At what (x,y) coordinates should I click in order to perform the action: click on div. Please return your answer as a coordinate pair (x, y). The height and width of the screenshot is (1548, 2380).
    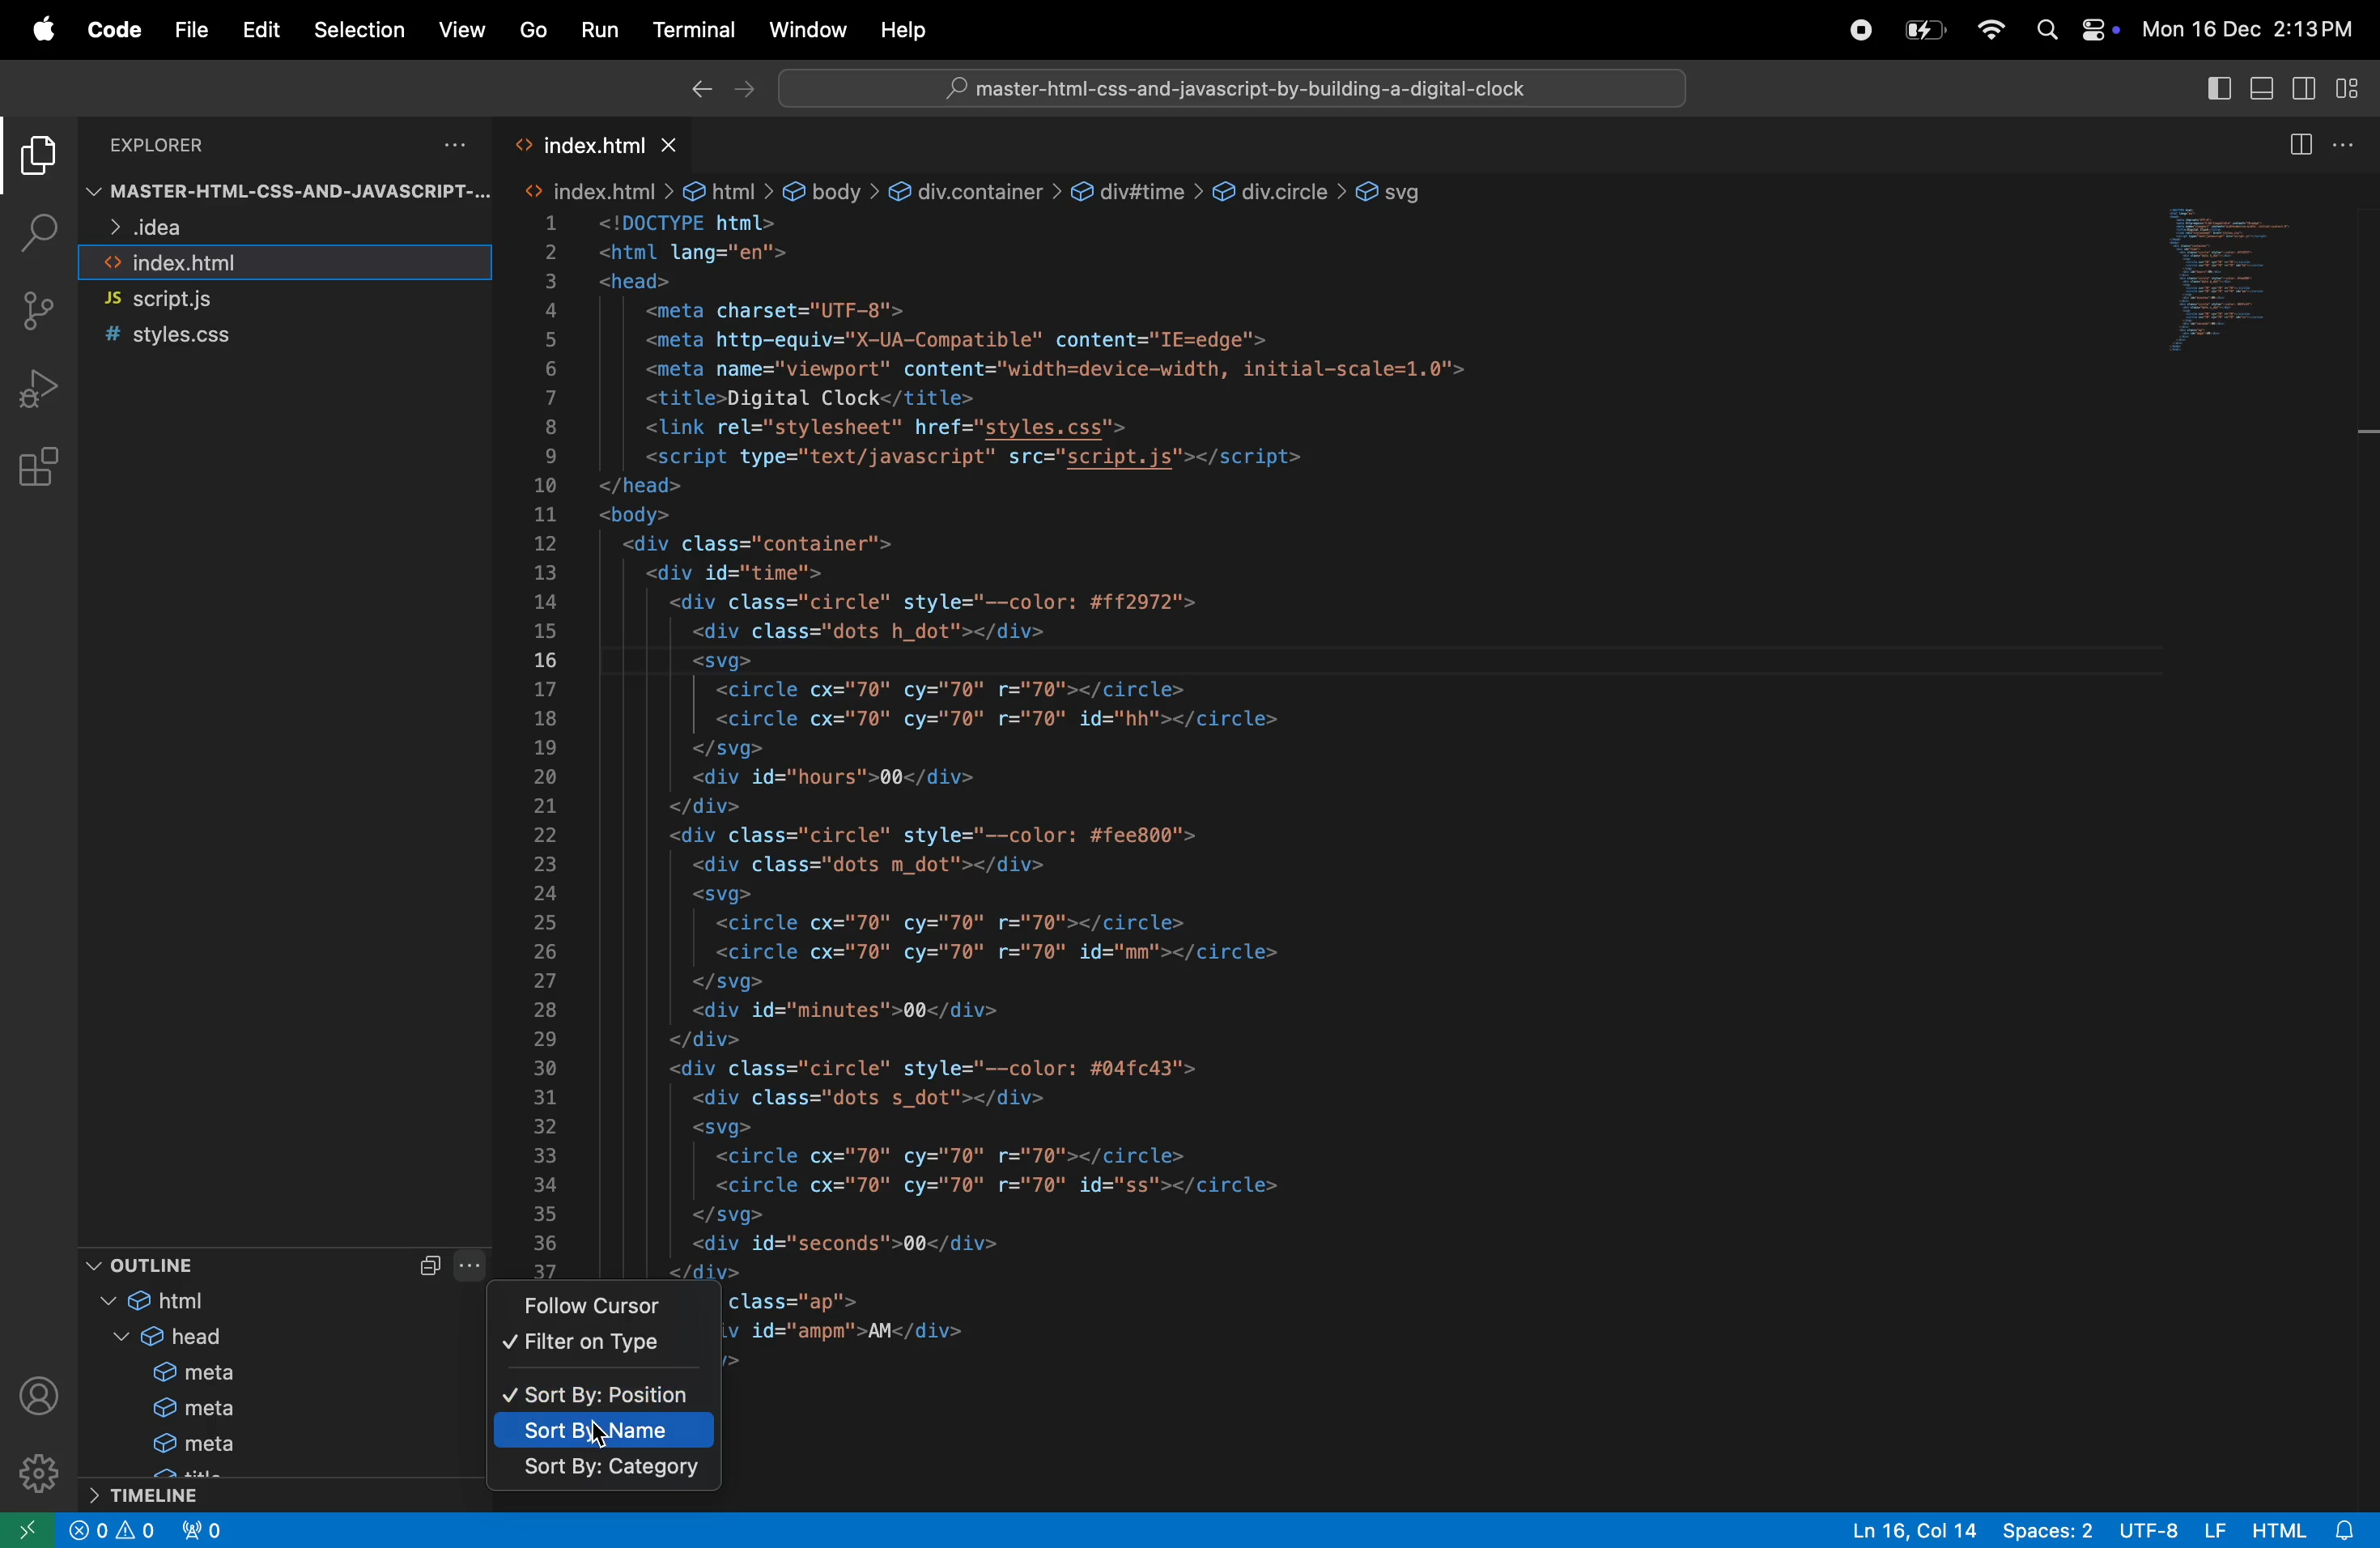
    Looking at the image, I should click on (1137, 192).